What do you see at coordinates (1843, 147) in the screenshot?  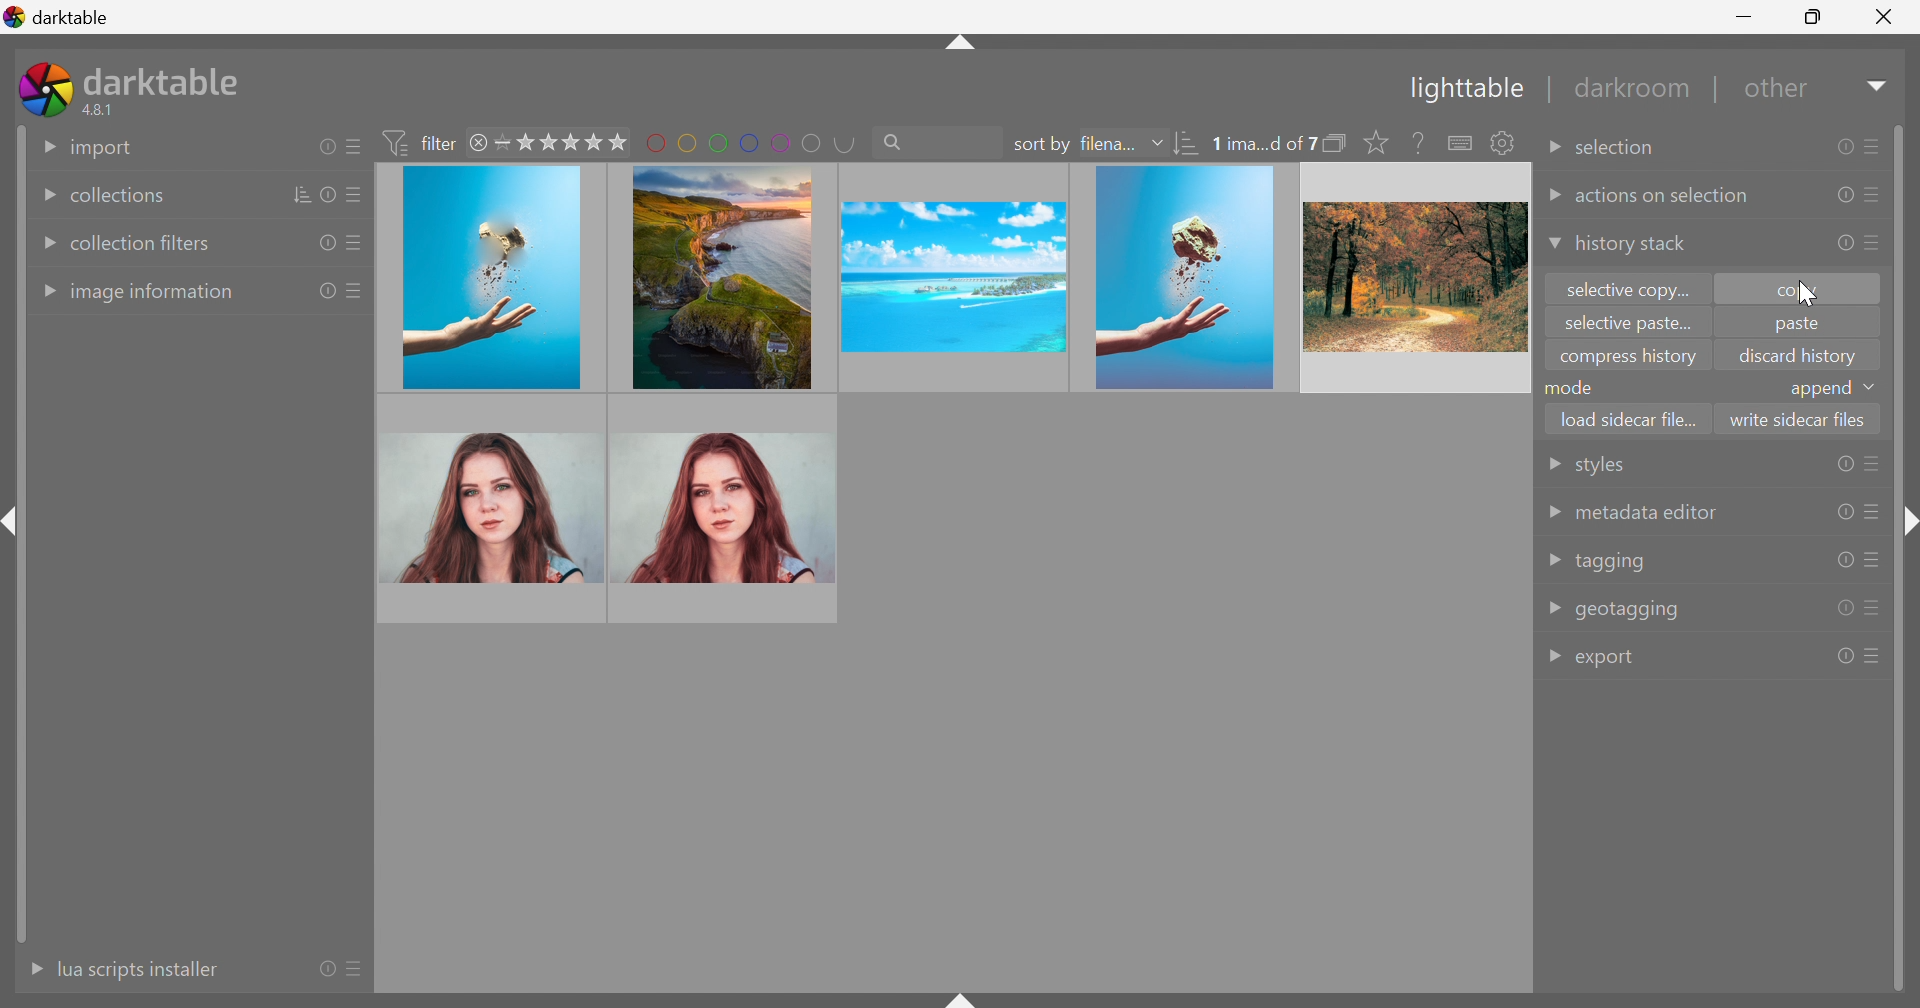 I see `reset` at bounding box center [1843, 147].